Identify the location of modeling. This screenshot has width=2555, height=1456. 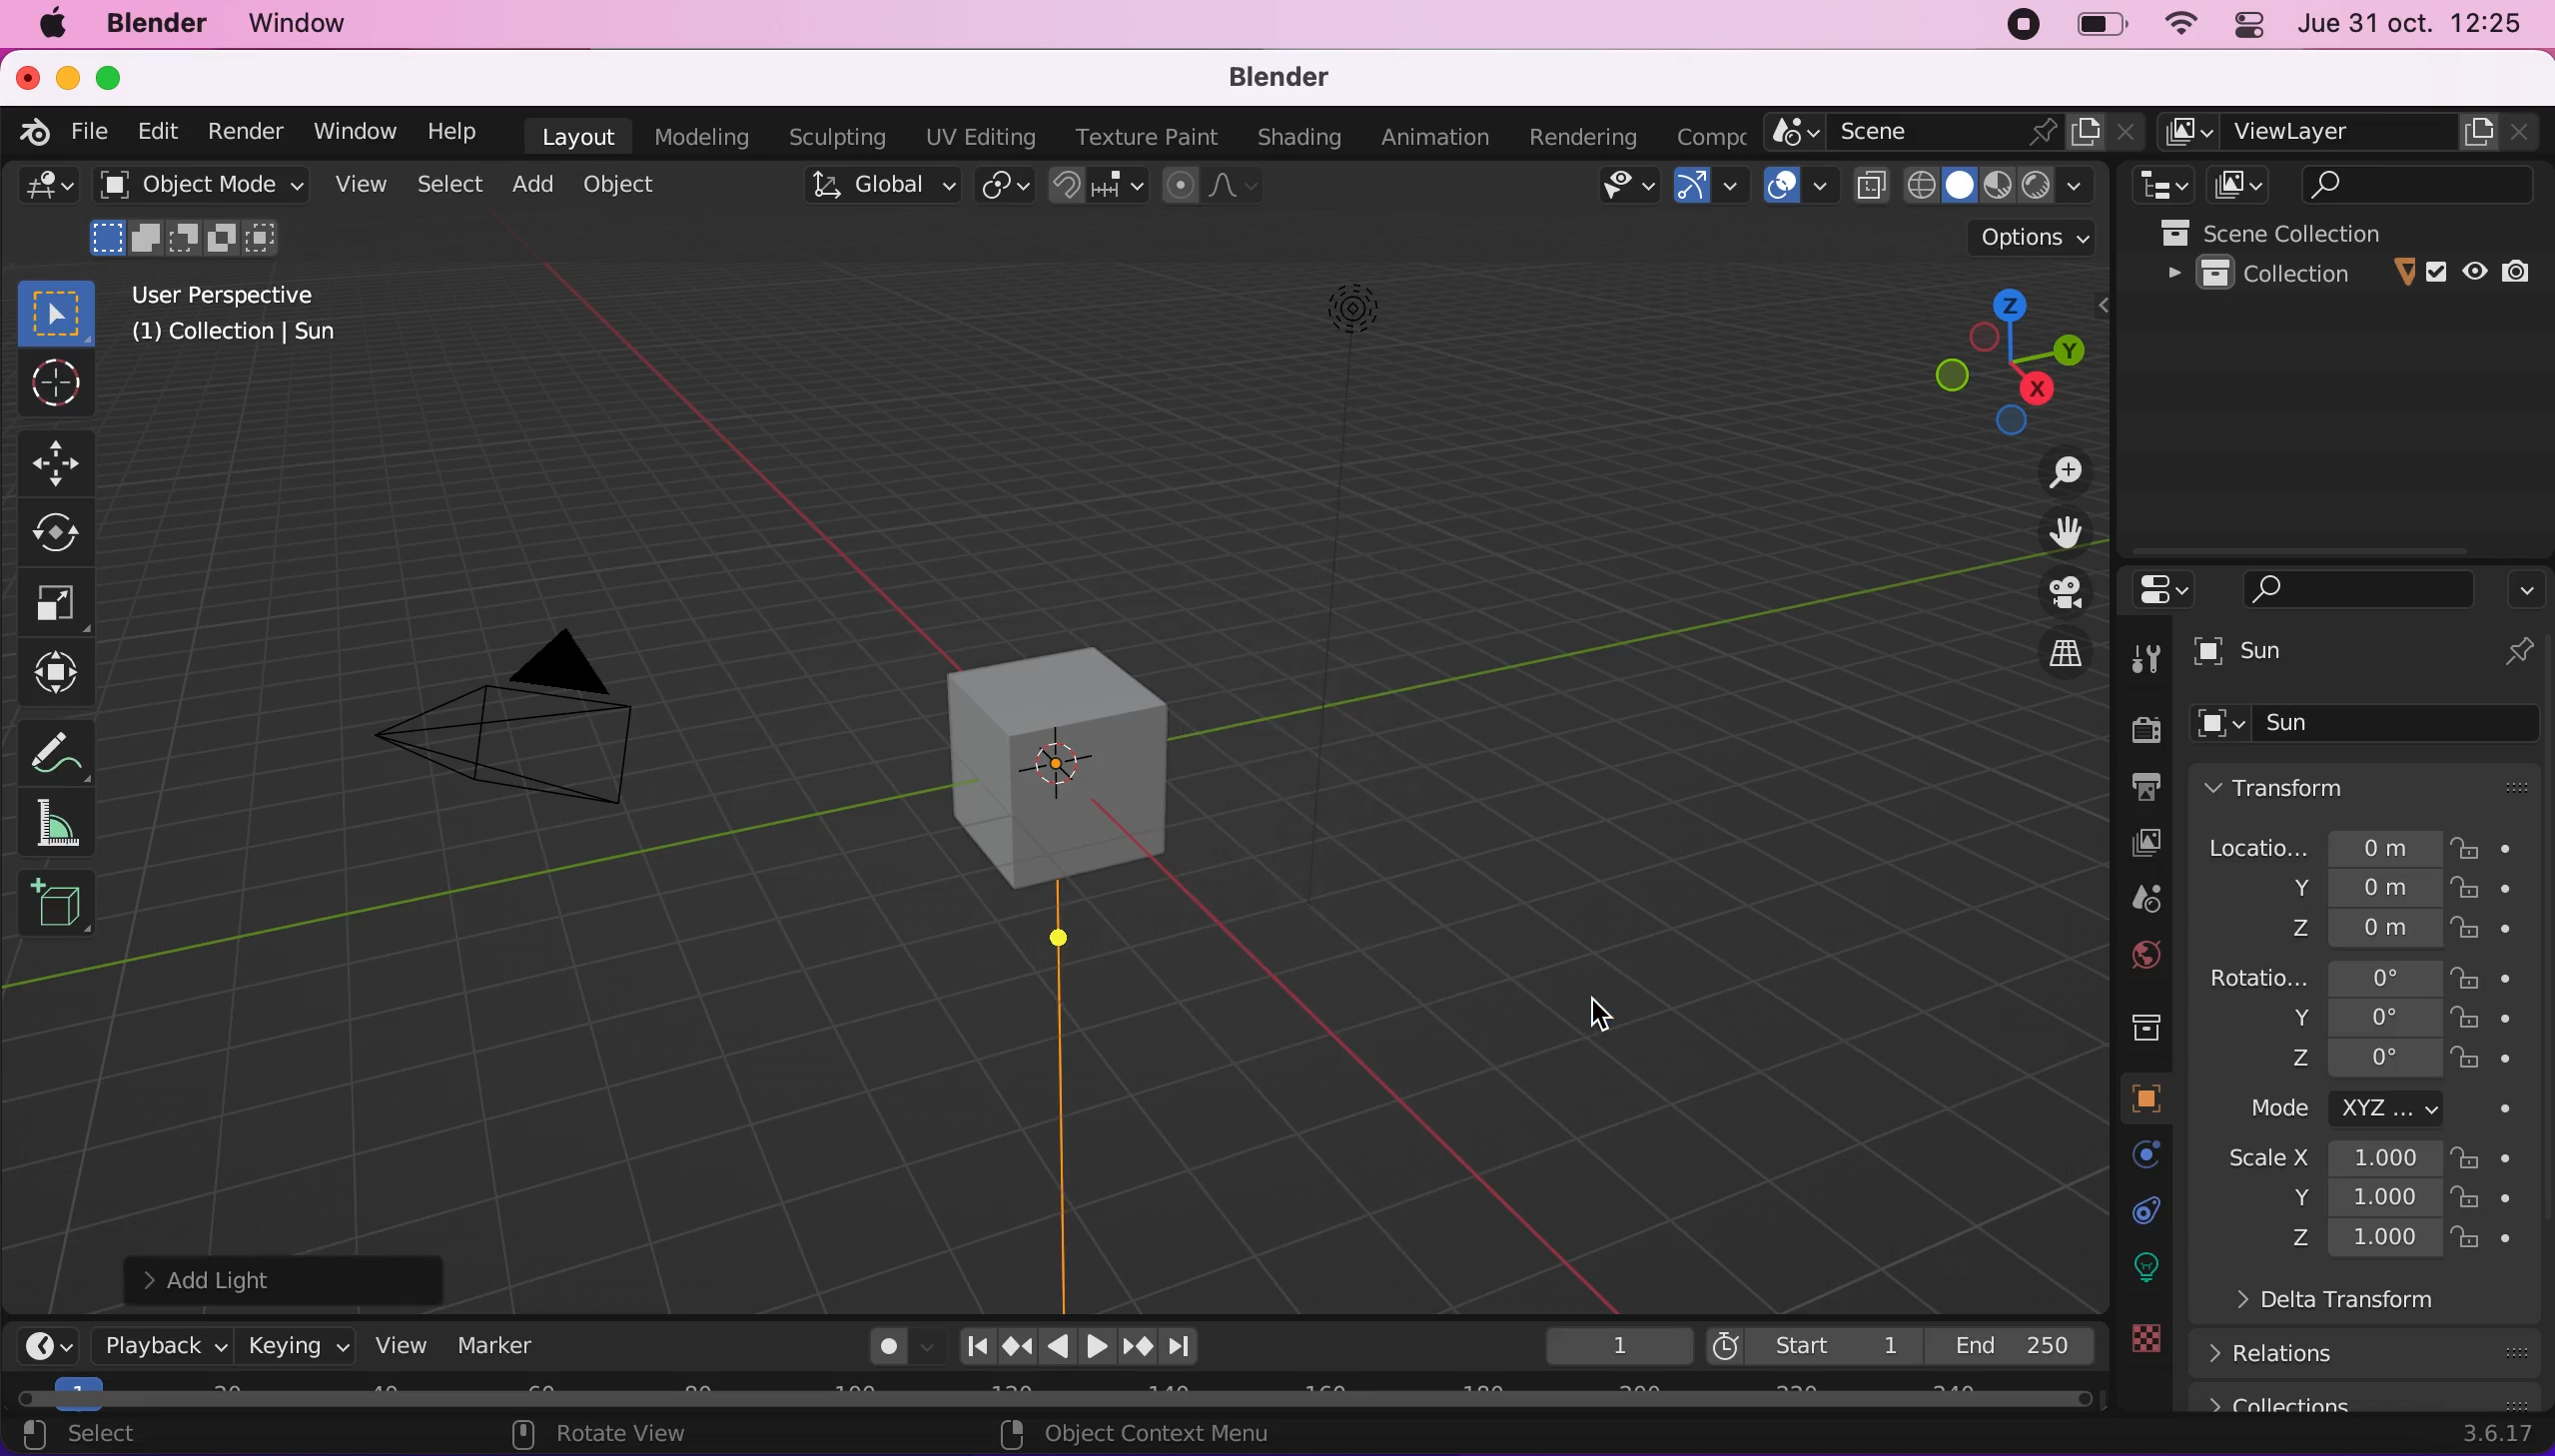
(696, 135).